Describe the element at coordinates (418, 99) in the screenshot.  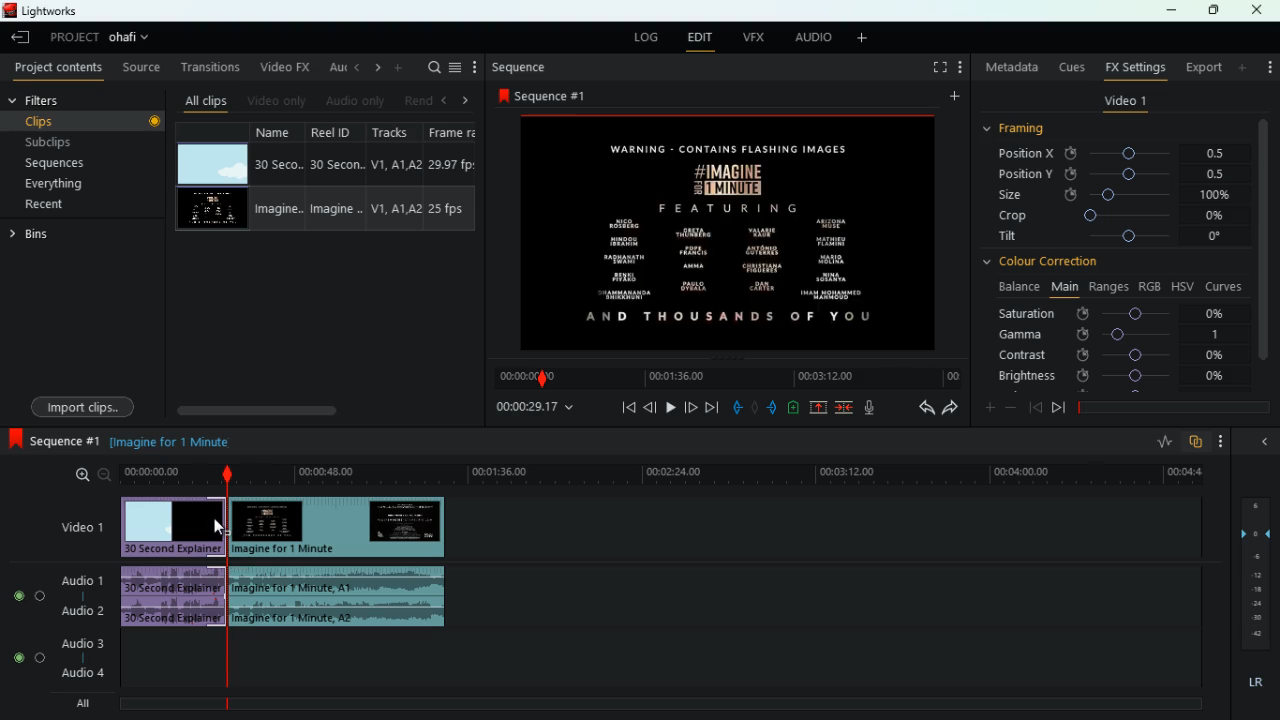
I see `rend` at that location.